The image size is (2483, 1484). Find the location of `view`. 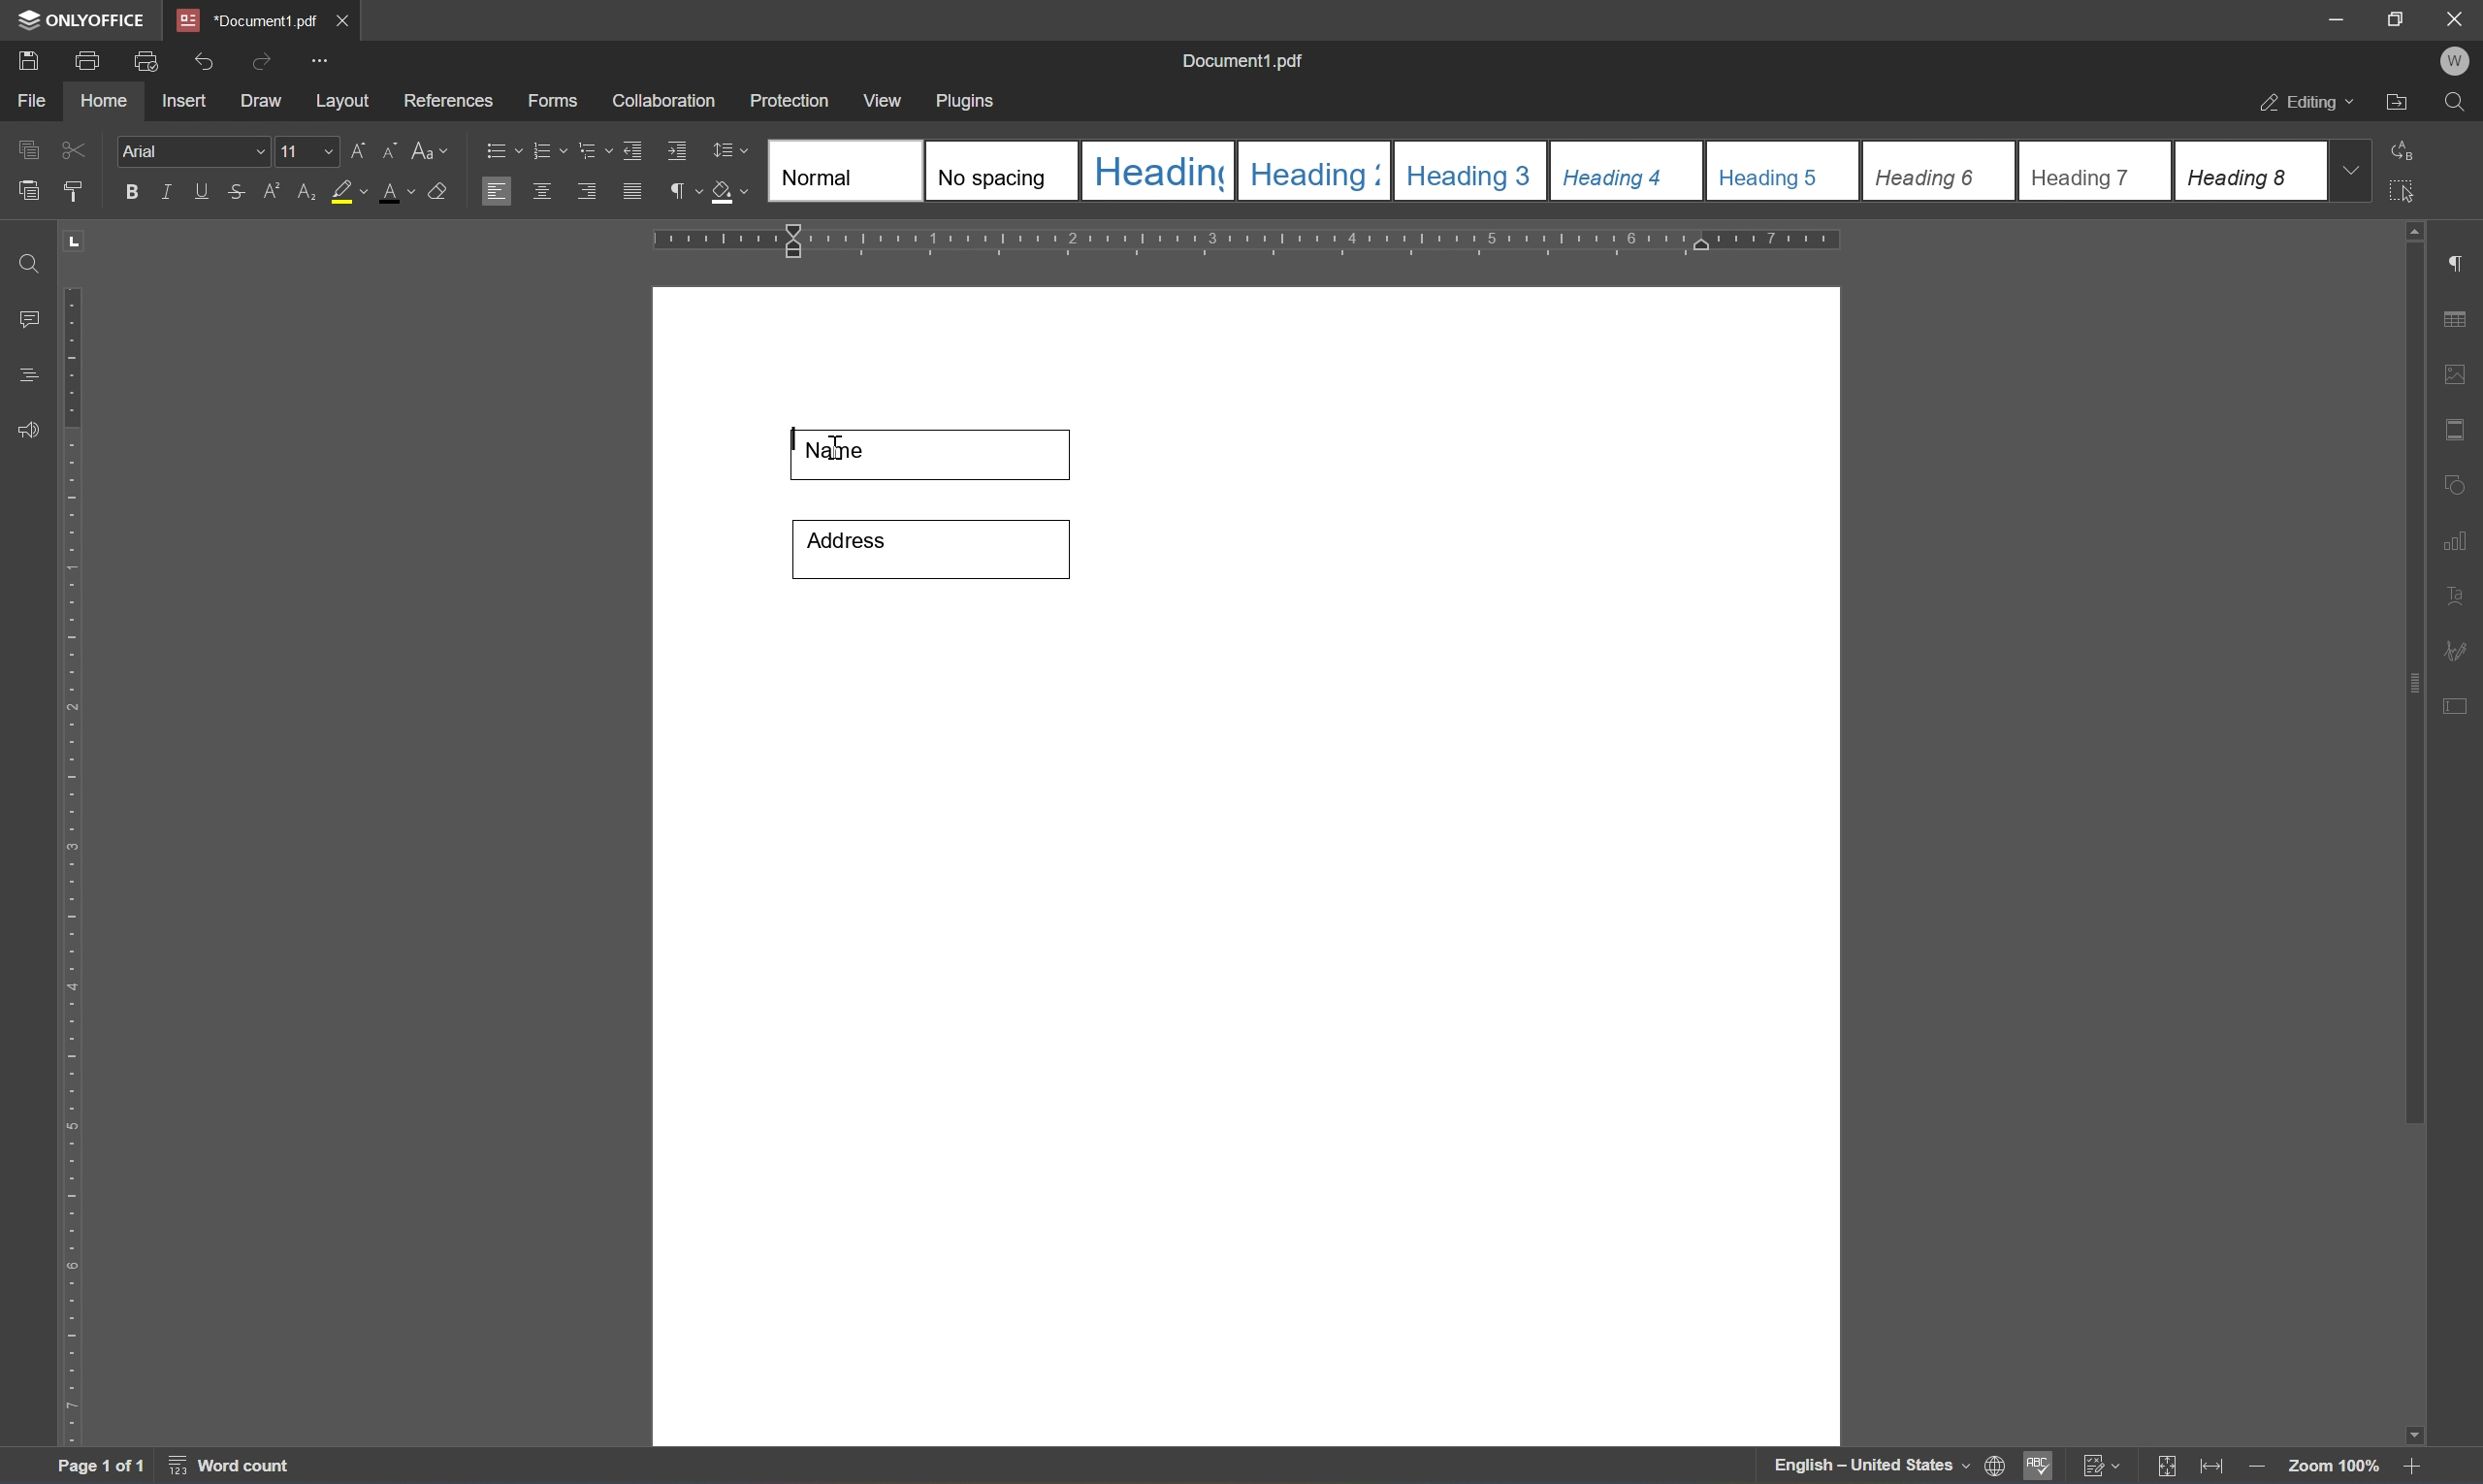

view is located at coordinates (886, 99).